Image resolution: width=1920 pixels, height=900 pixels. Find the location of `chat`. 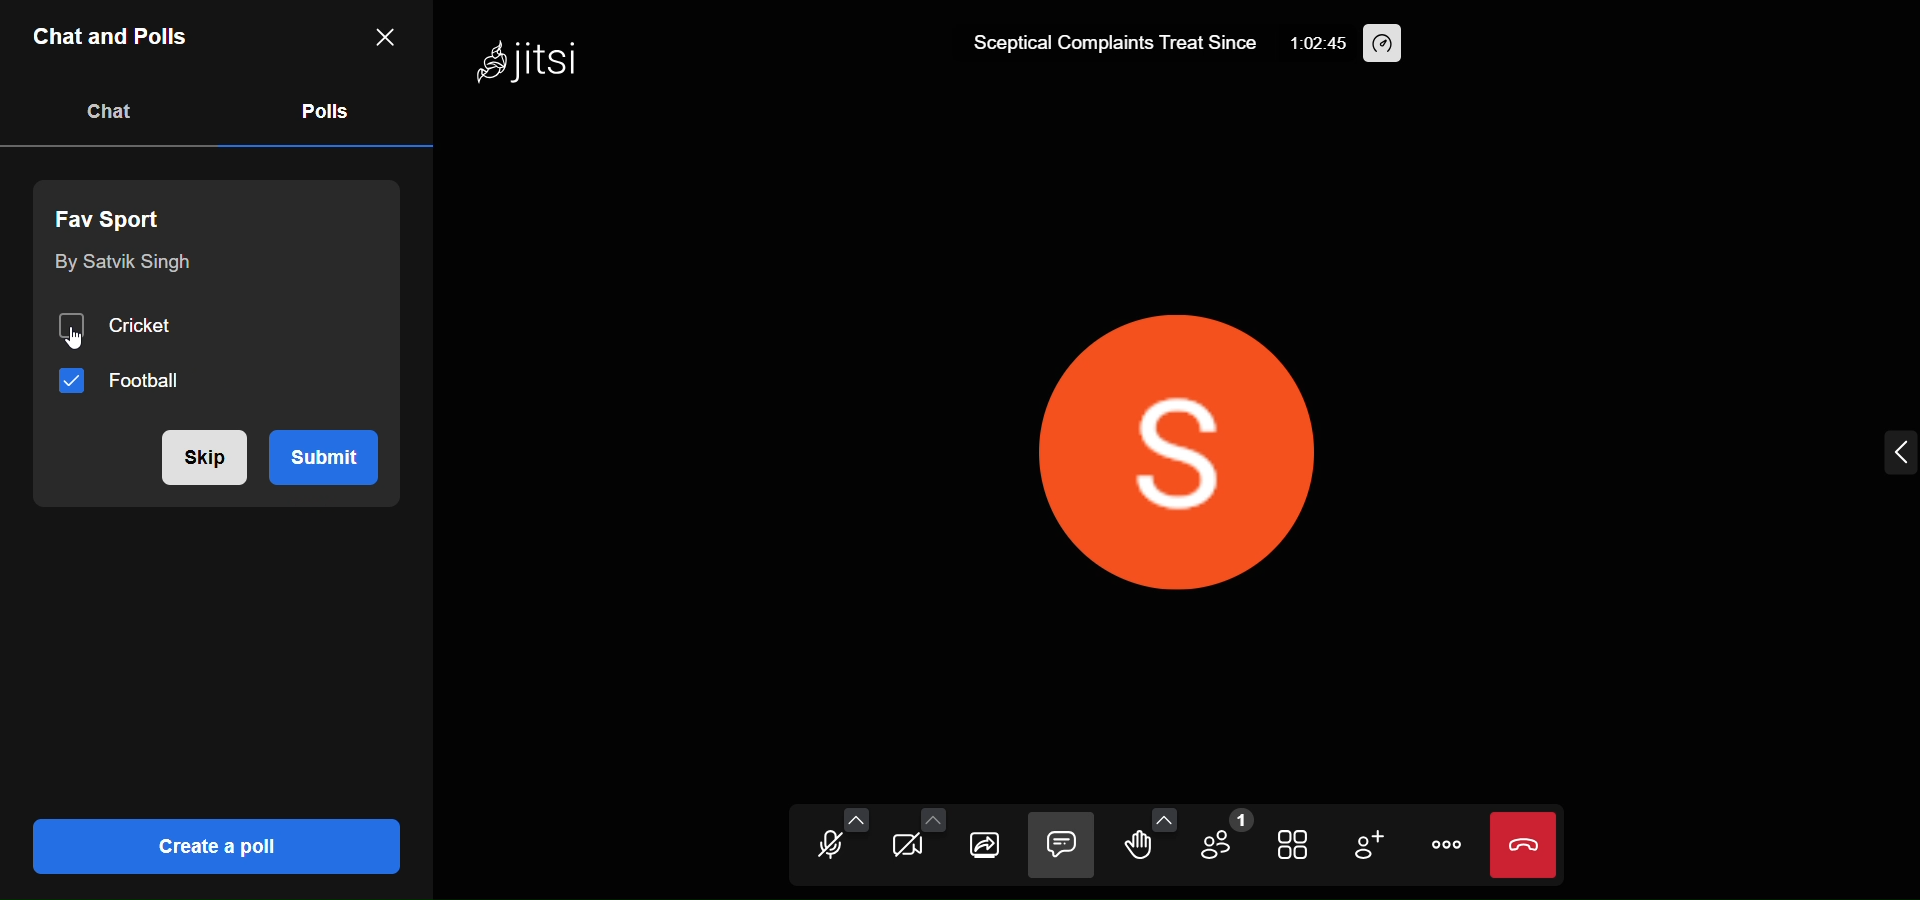

chat is located at coordinates (1061, 846).